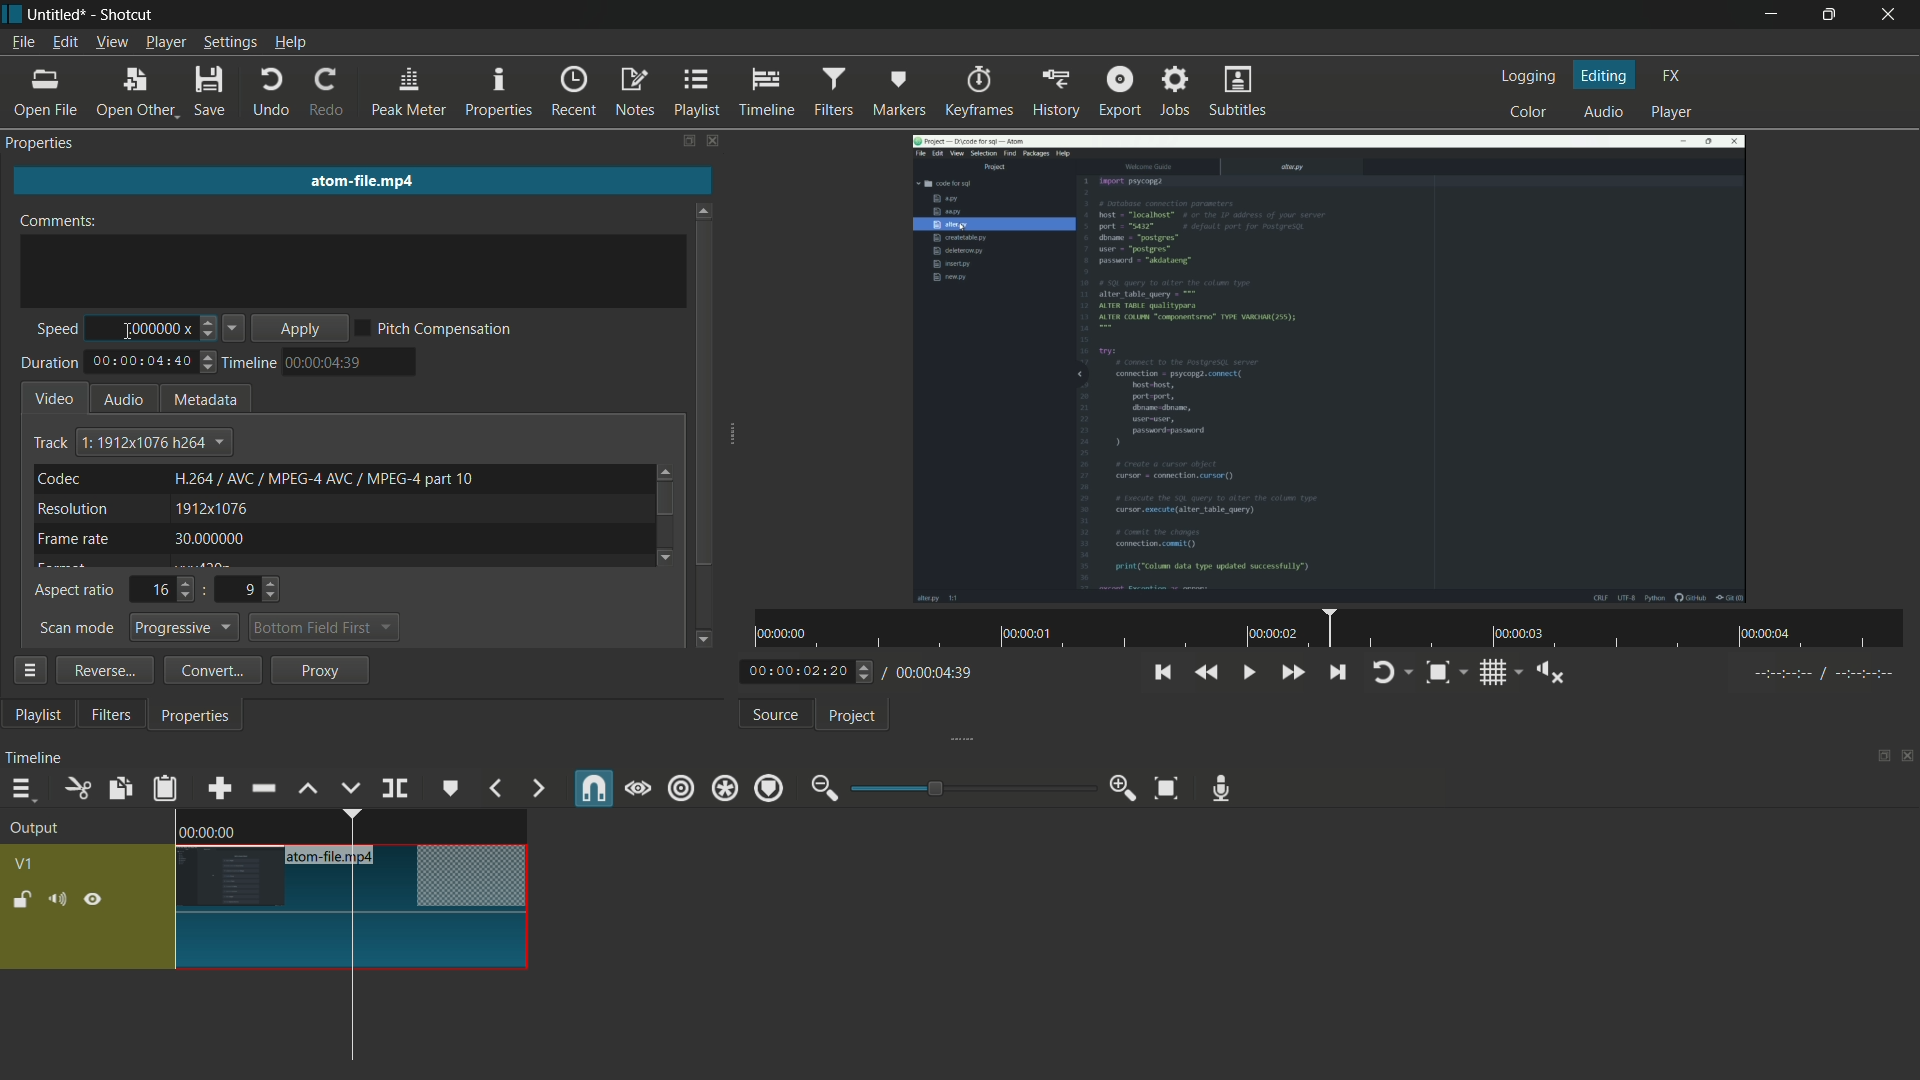  I want to click on codec, so click(60, 478).